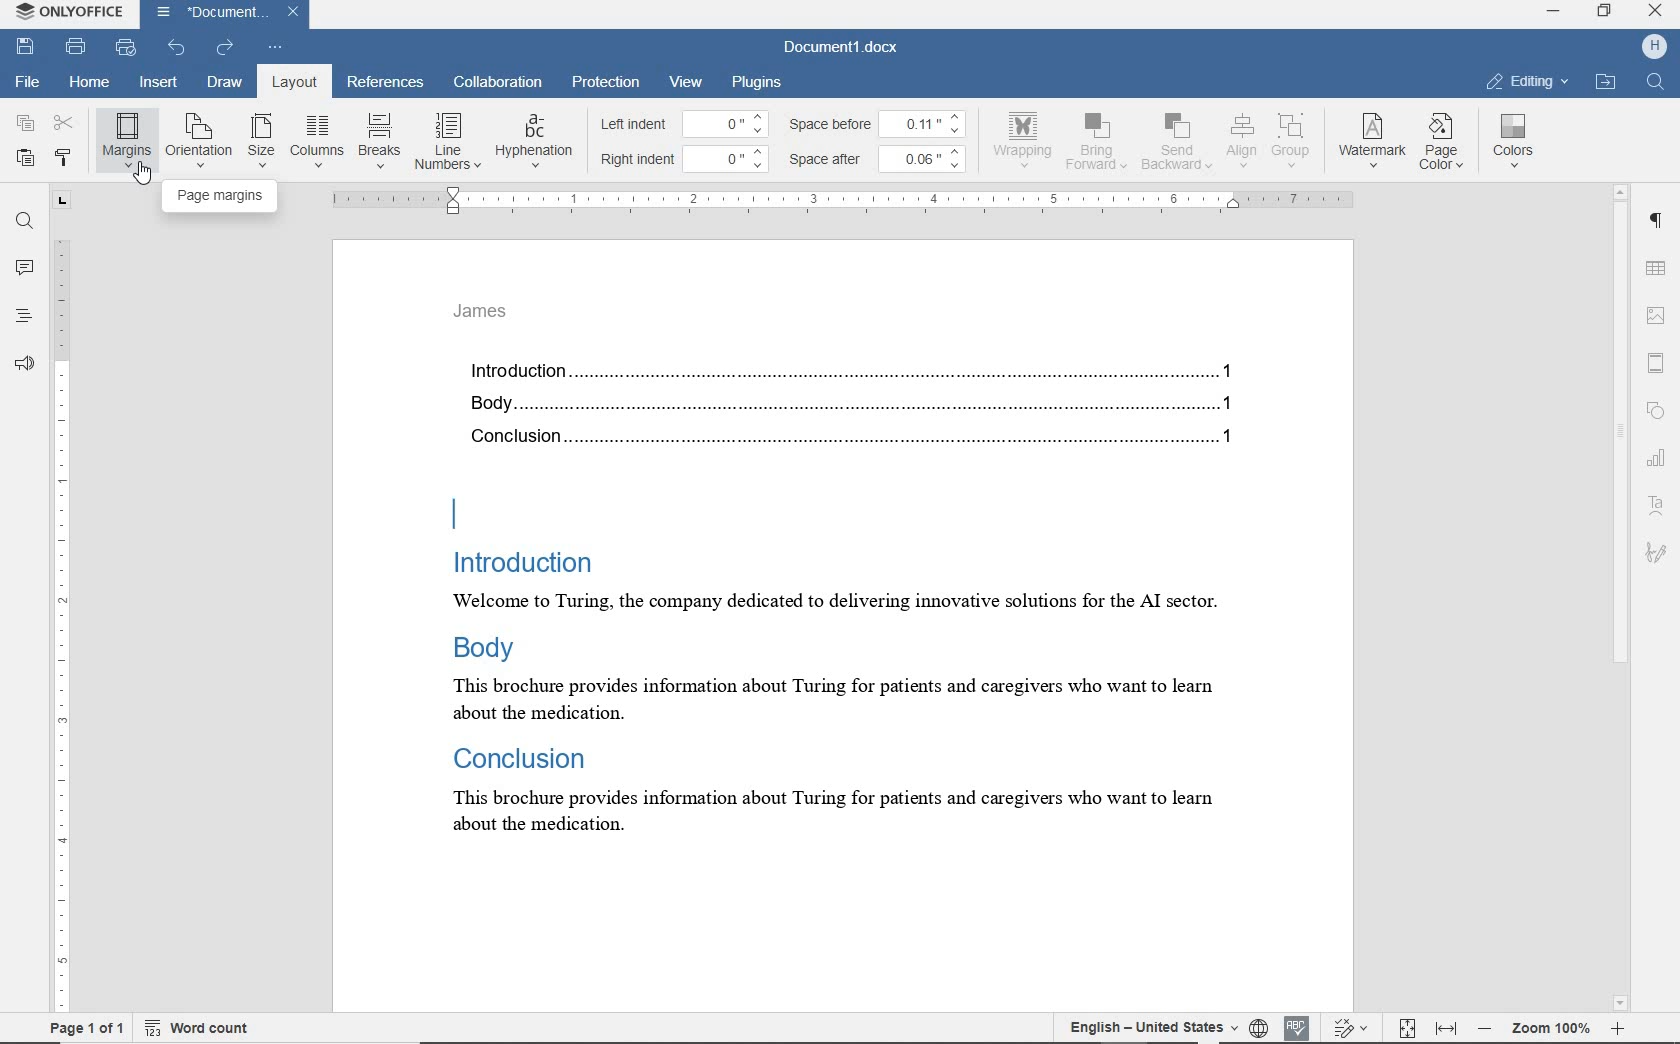  What do you see at coordinates (534, 142) in the screenshot?
I see `hyphenation` at bounding box center [534, 142].